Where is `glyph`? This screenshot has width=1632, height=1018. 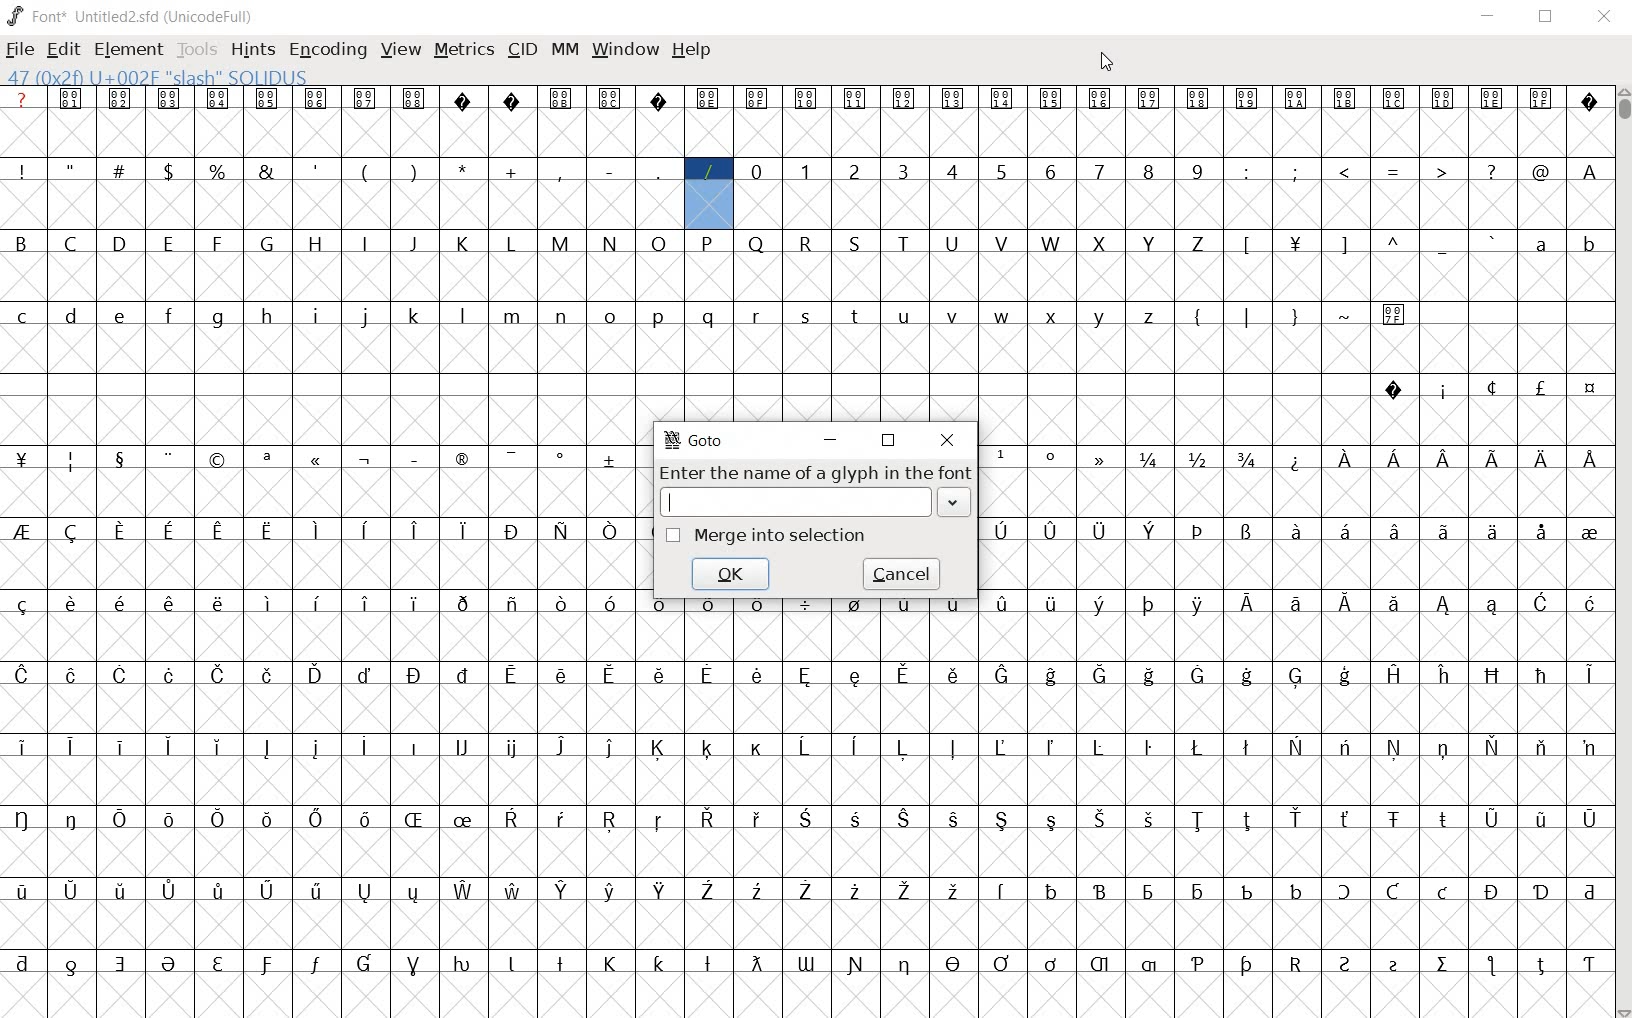 glyph is located at coordinates (952, 244).